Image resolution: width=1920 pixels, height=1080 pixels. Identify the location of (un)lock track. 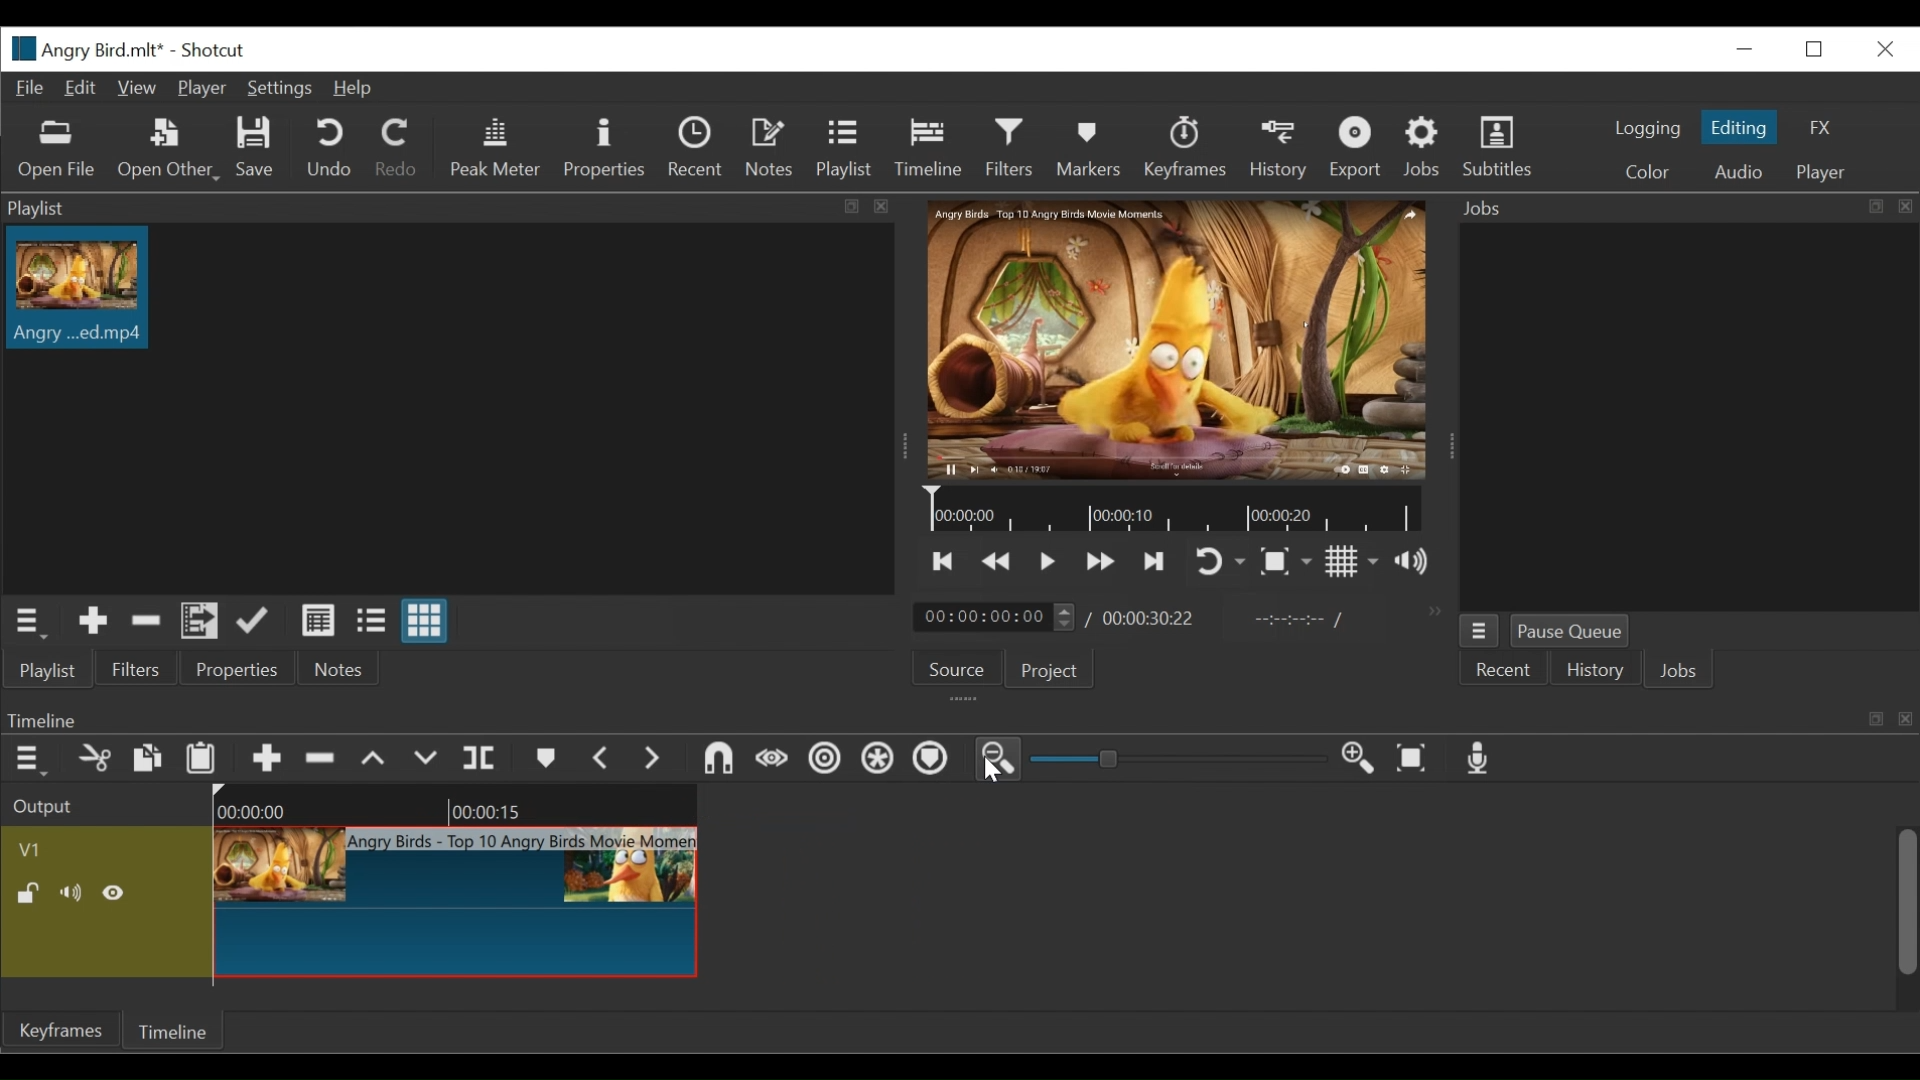
(28, 894).